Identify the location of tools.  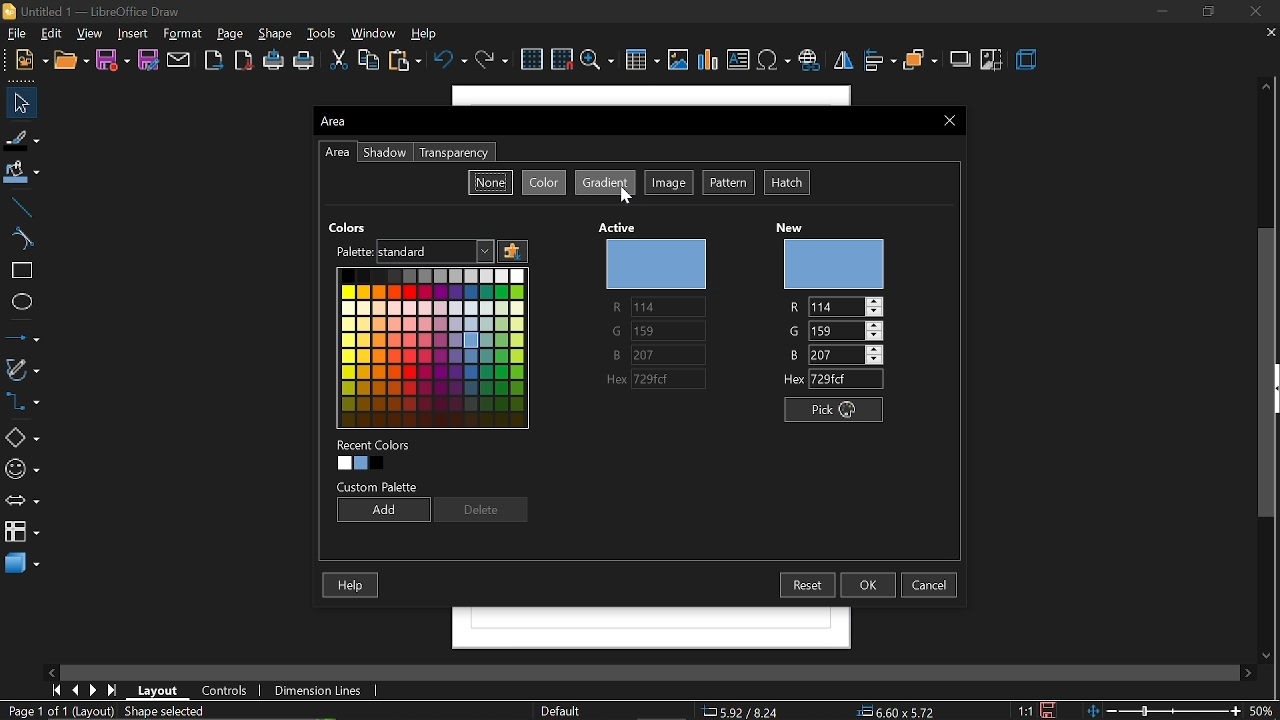
(323, 35).